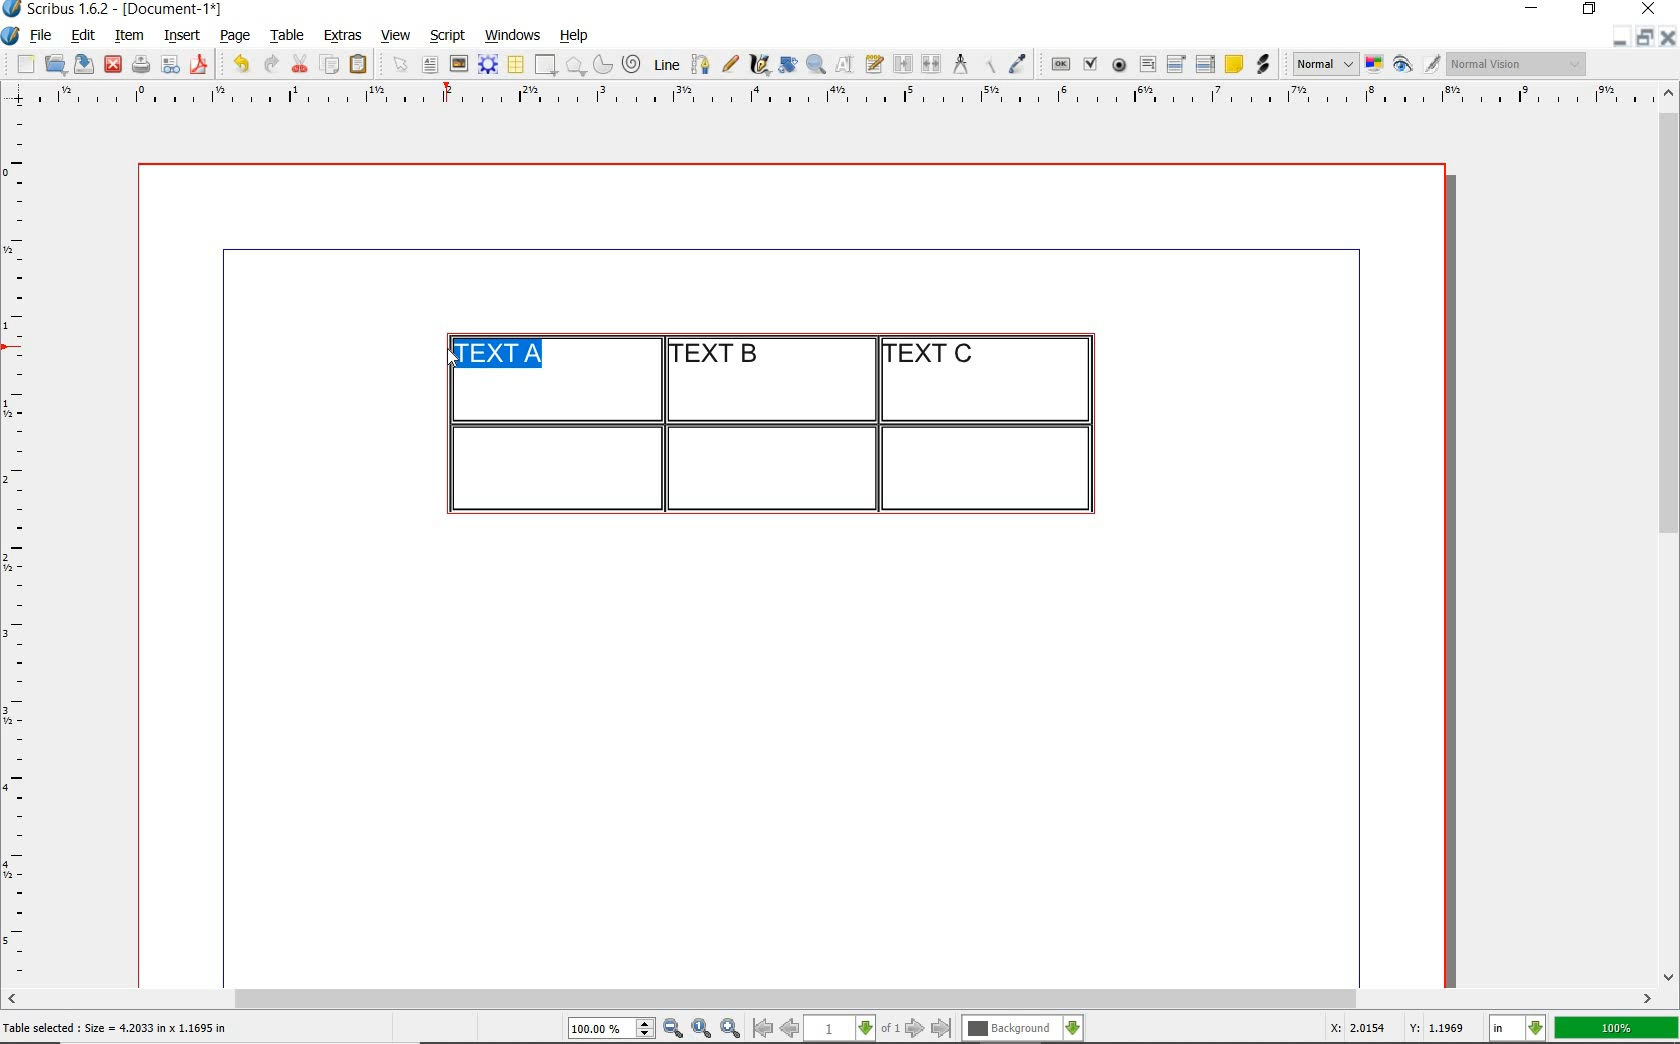 The image size is (1680, 1044). What do you see at coordinates (915, 1029) in the screenshot?
I see `go to next page` at bounding box center [915, 1029].